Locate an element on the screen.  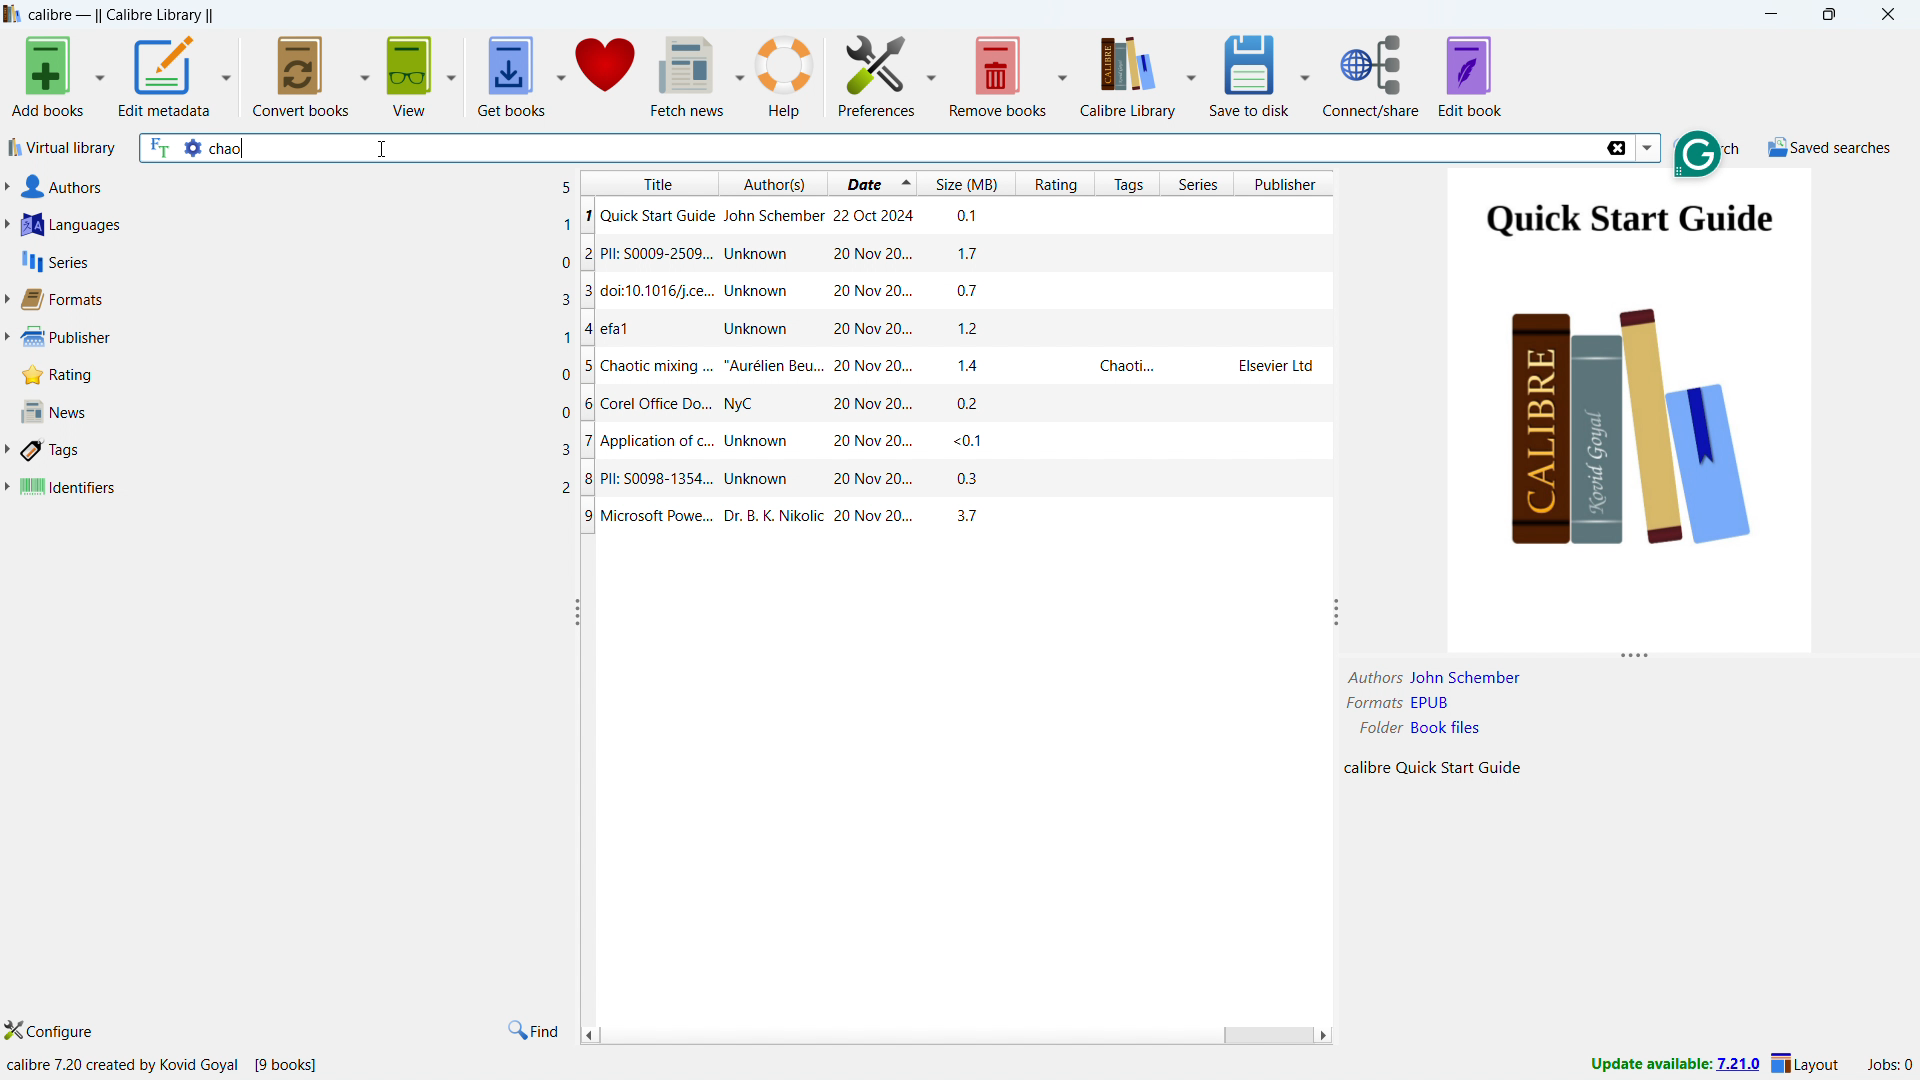
save to disk is located at coordinates (1247, 75).